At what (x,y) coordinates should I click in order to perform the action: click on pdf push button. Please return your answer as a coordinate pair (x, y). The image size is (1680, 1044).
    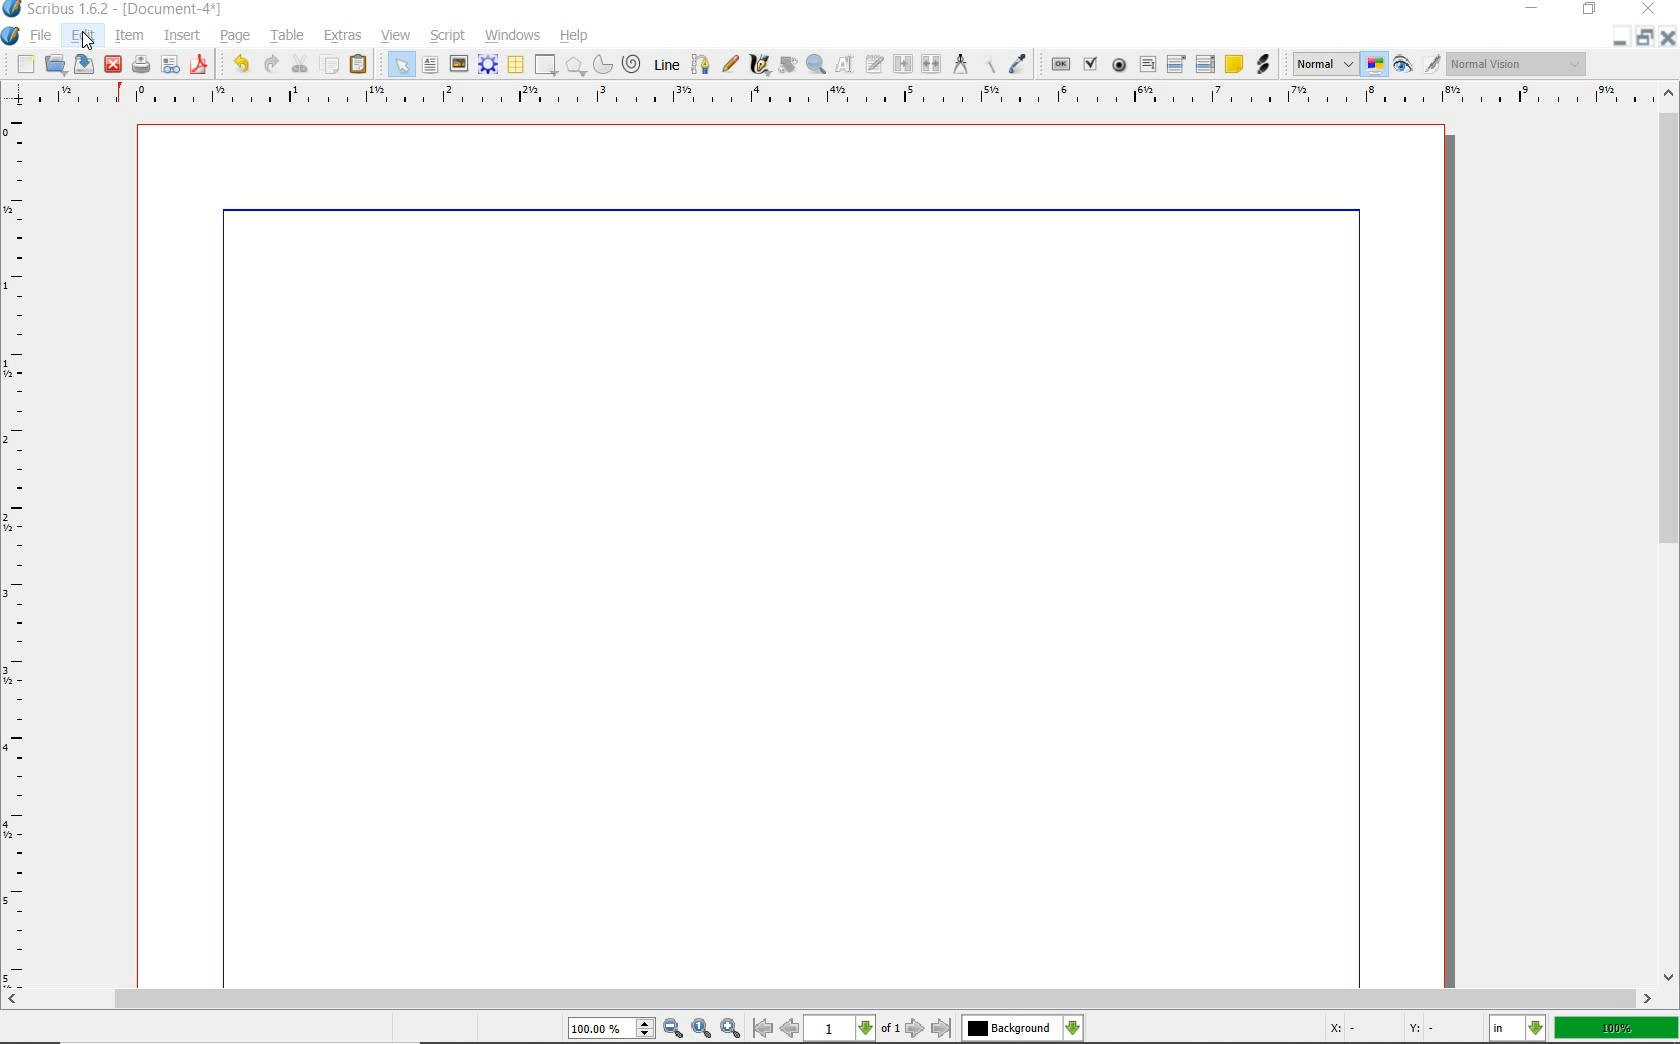
    Looking at the image, I should click on (1057, 63).